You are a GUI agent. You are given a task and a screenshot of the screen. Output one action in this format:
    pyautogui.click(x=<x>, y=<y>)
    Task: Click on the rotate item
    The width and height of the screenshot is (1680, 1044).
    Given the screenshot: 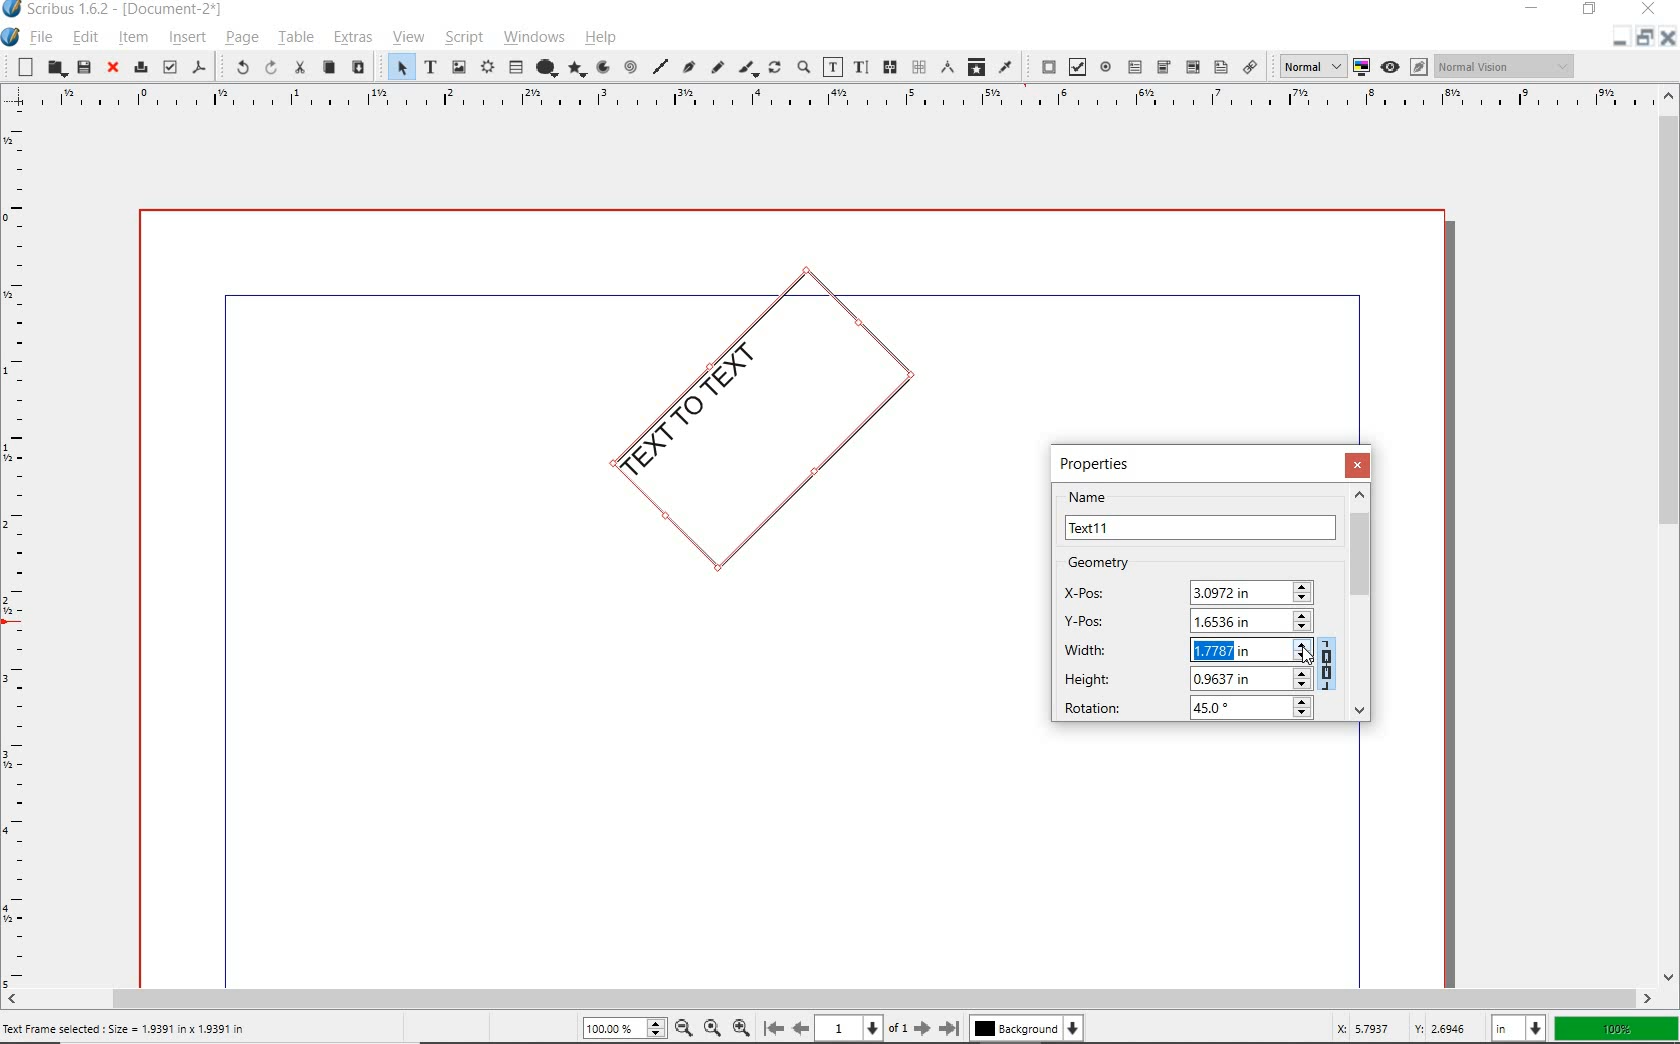 What is the action you would take?
    pyautogui.click(x=773, y=69)
    